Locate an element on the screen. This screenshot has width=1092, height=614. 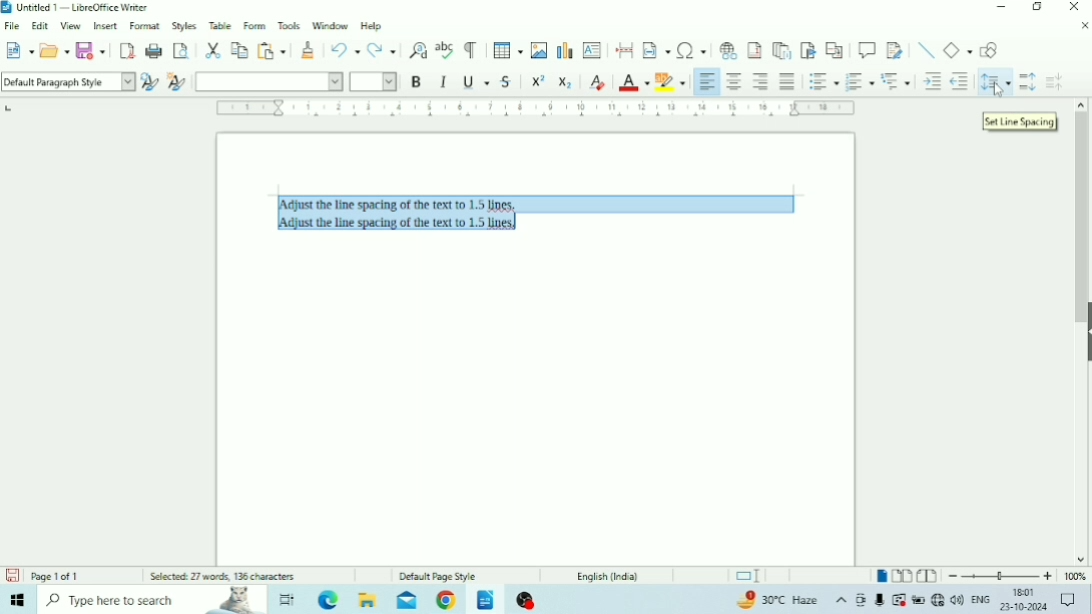
Font Size is located at coordinates (373, 81).